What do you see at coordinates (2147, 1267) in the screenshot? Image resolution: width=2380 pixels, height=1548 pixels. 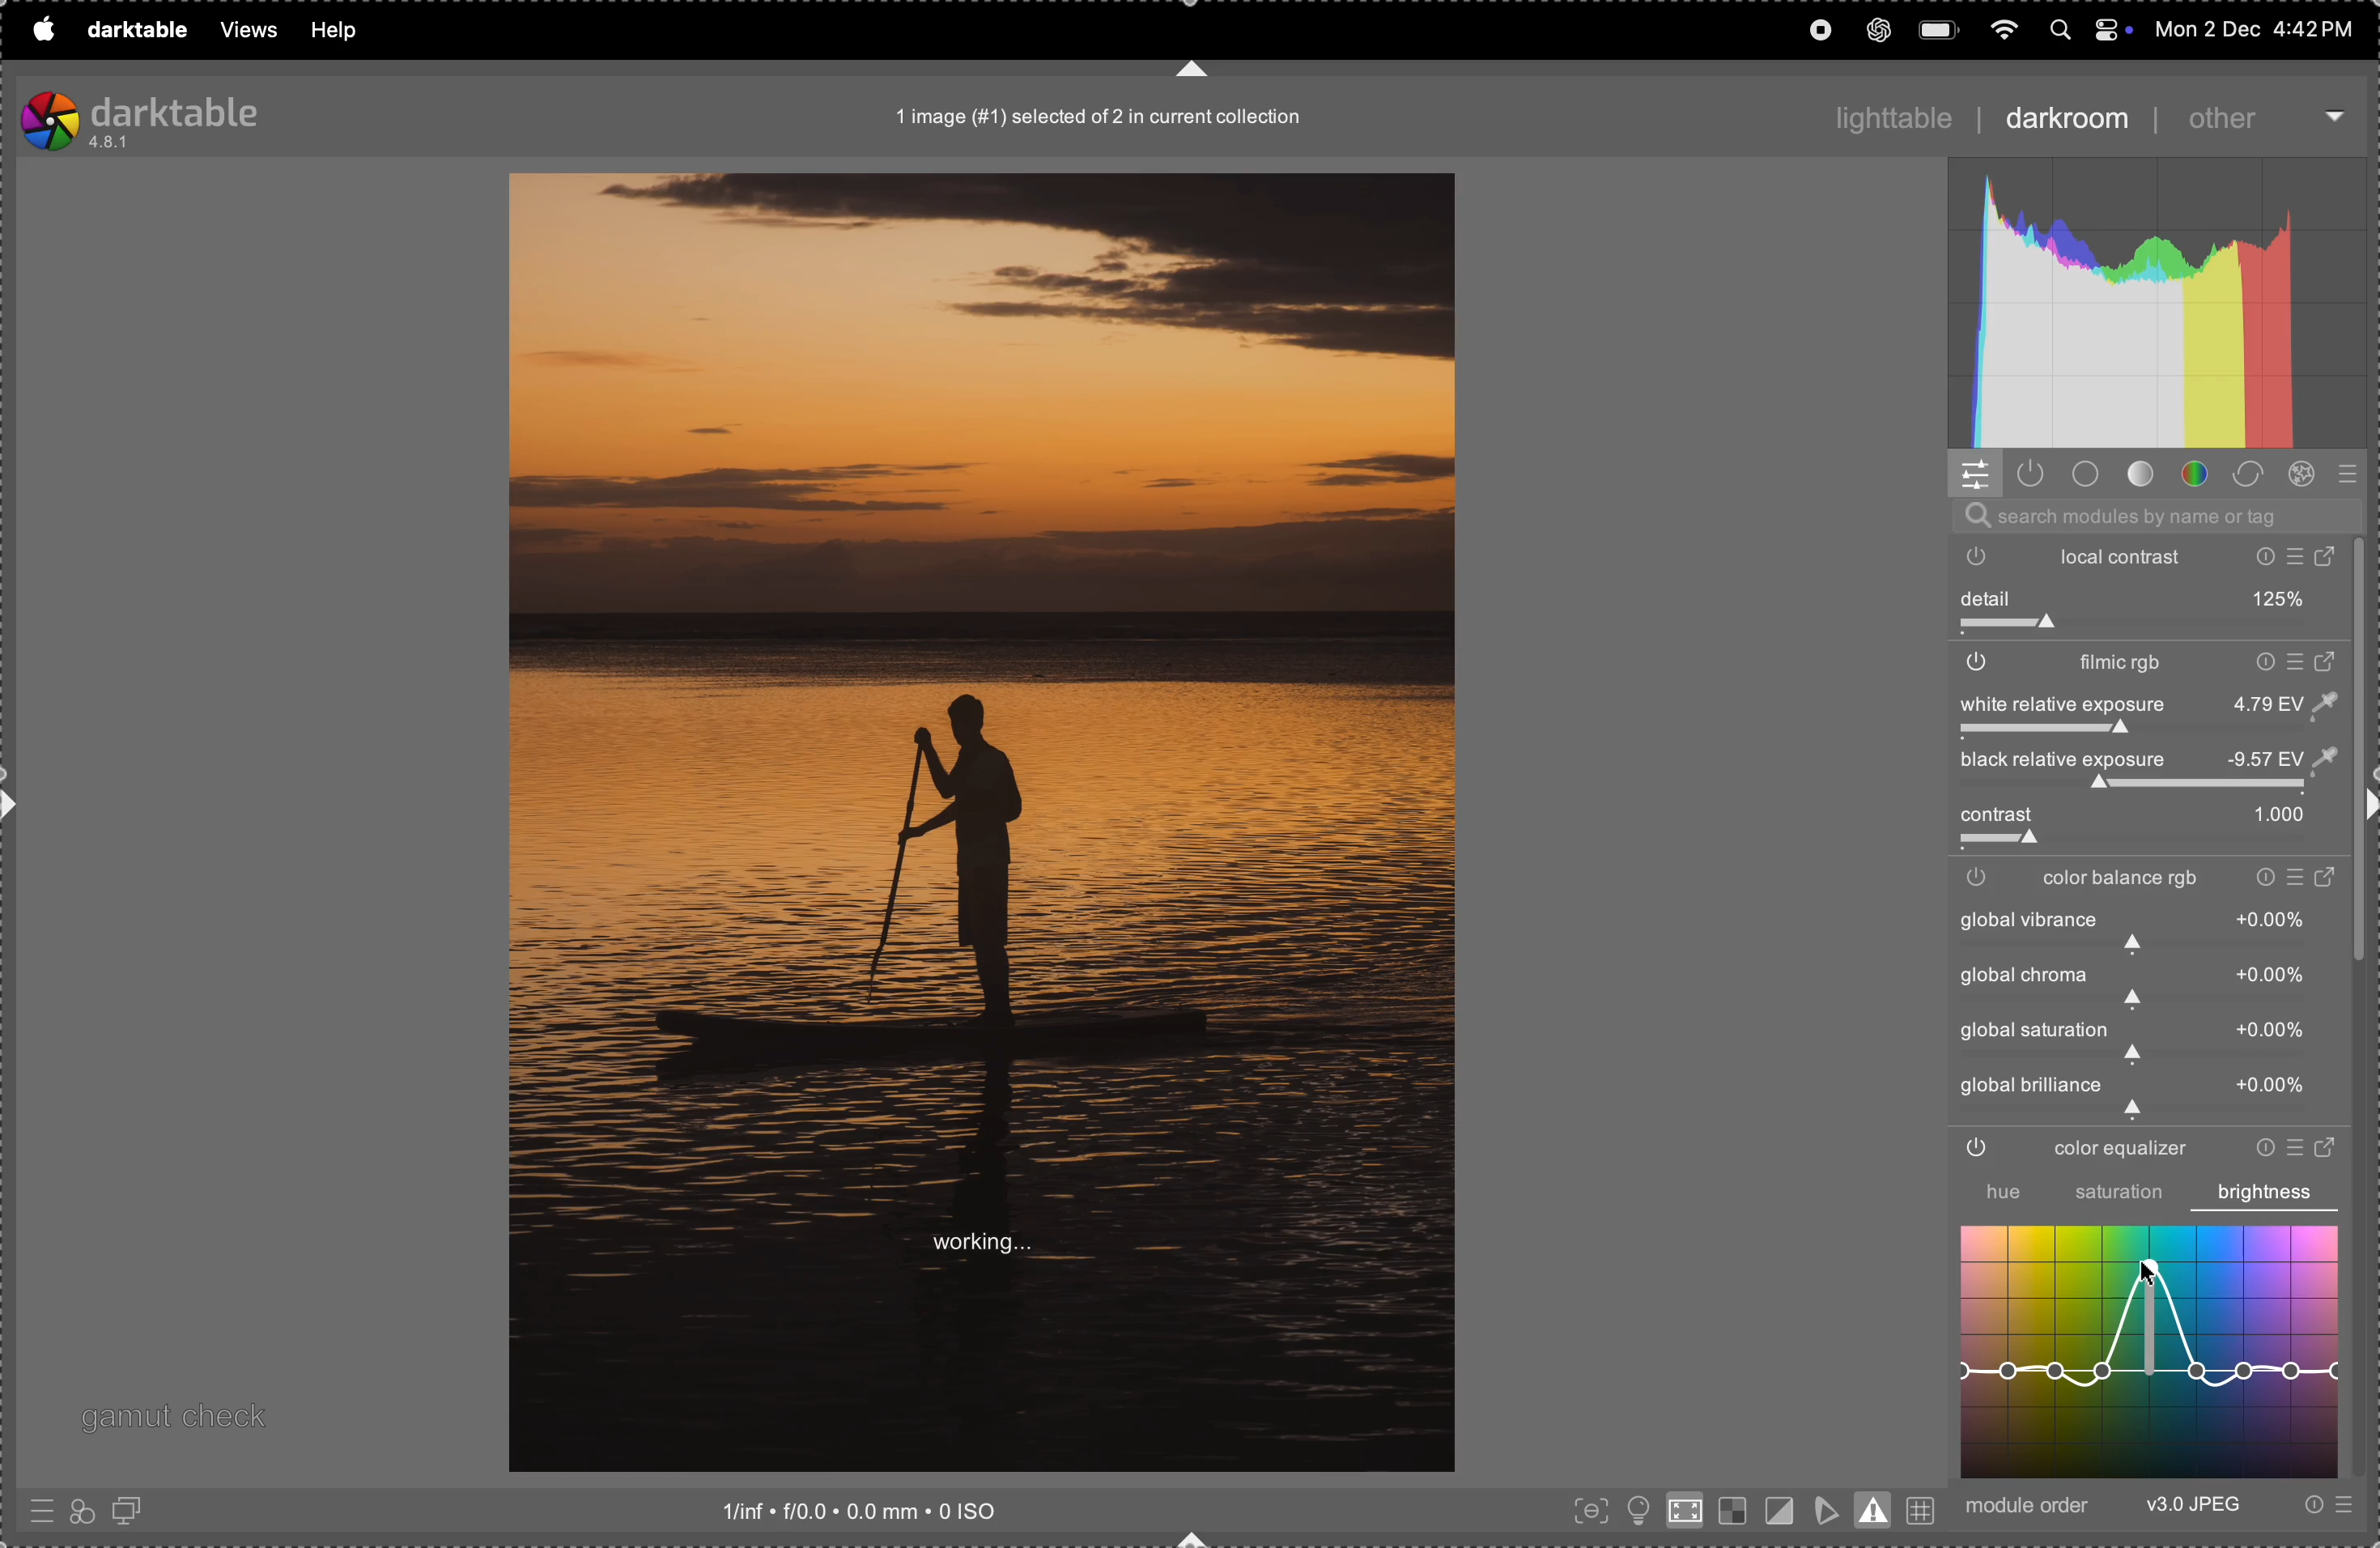 I see `cursor` at bounding box center [2147, 1267].